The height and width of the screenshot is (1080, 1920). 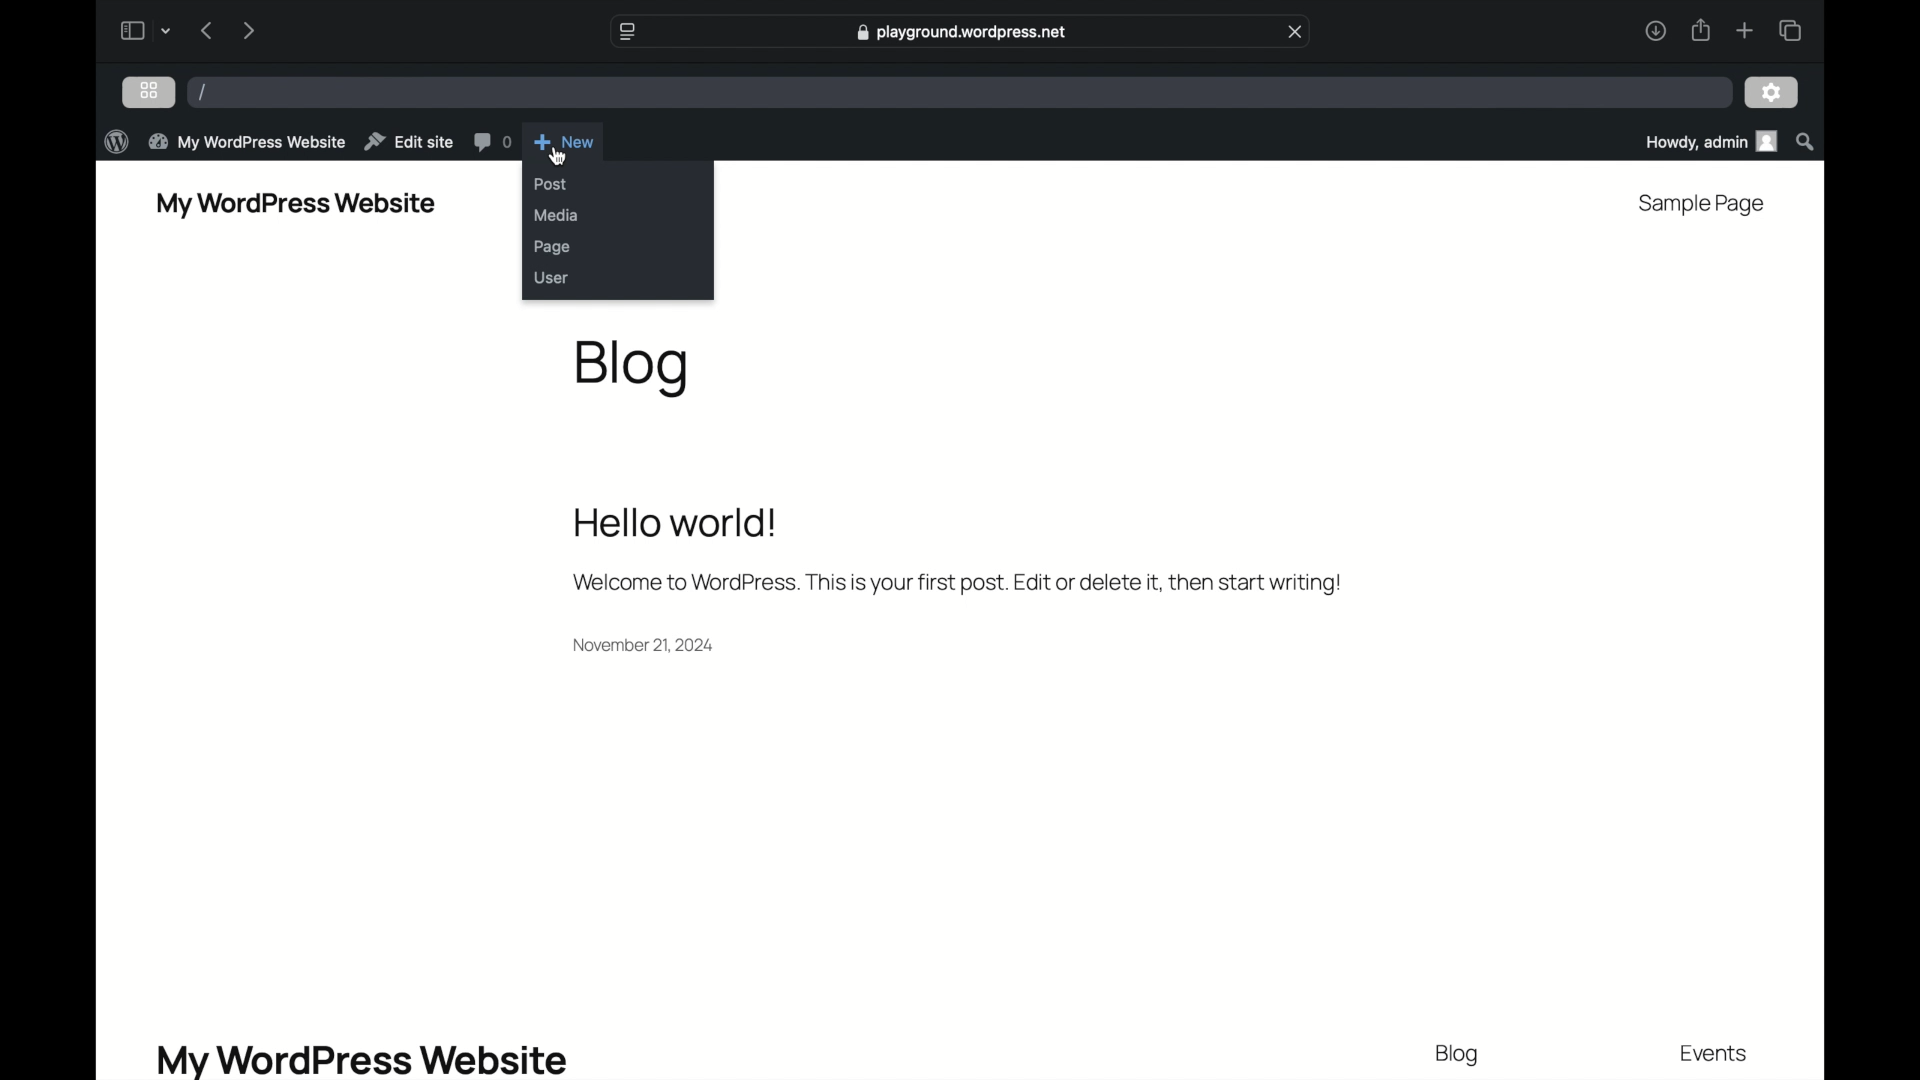 I want to click on new, so click(x=565, y=141).